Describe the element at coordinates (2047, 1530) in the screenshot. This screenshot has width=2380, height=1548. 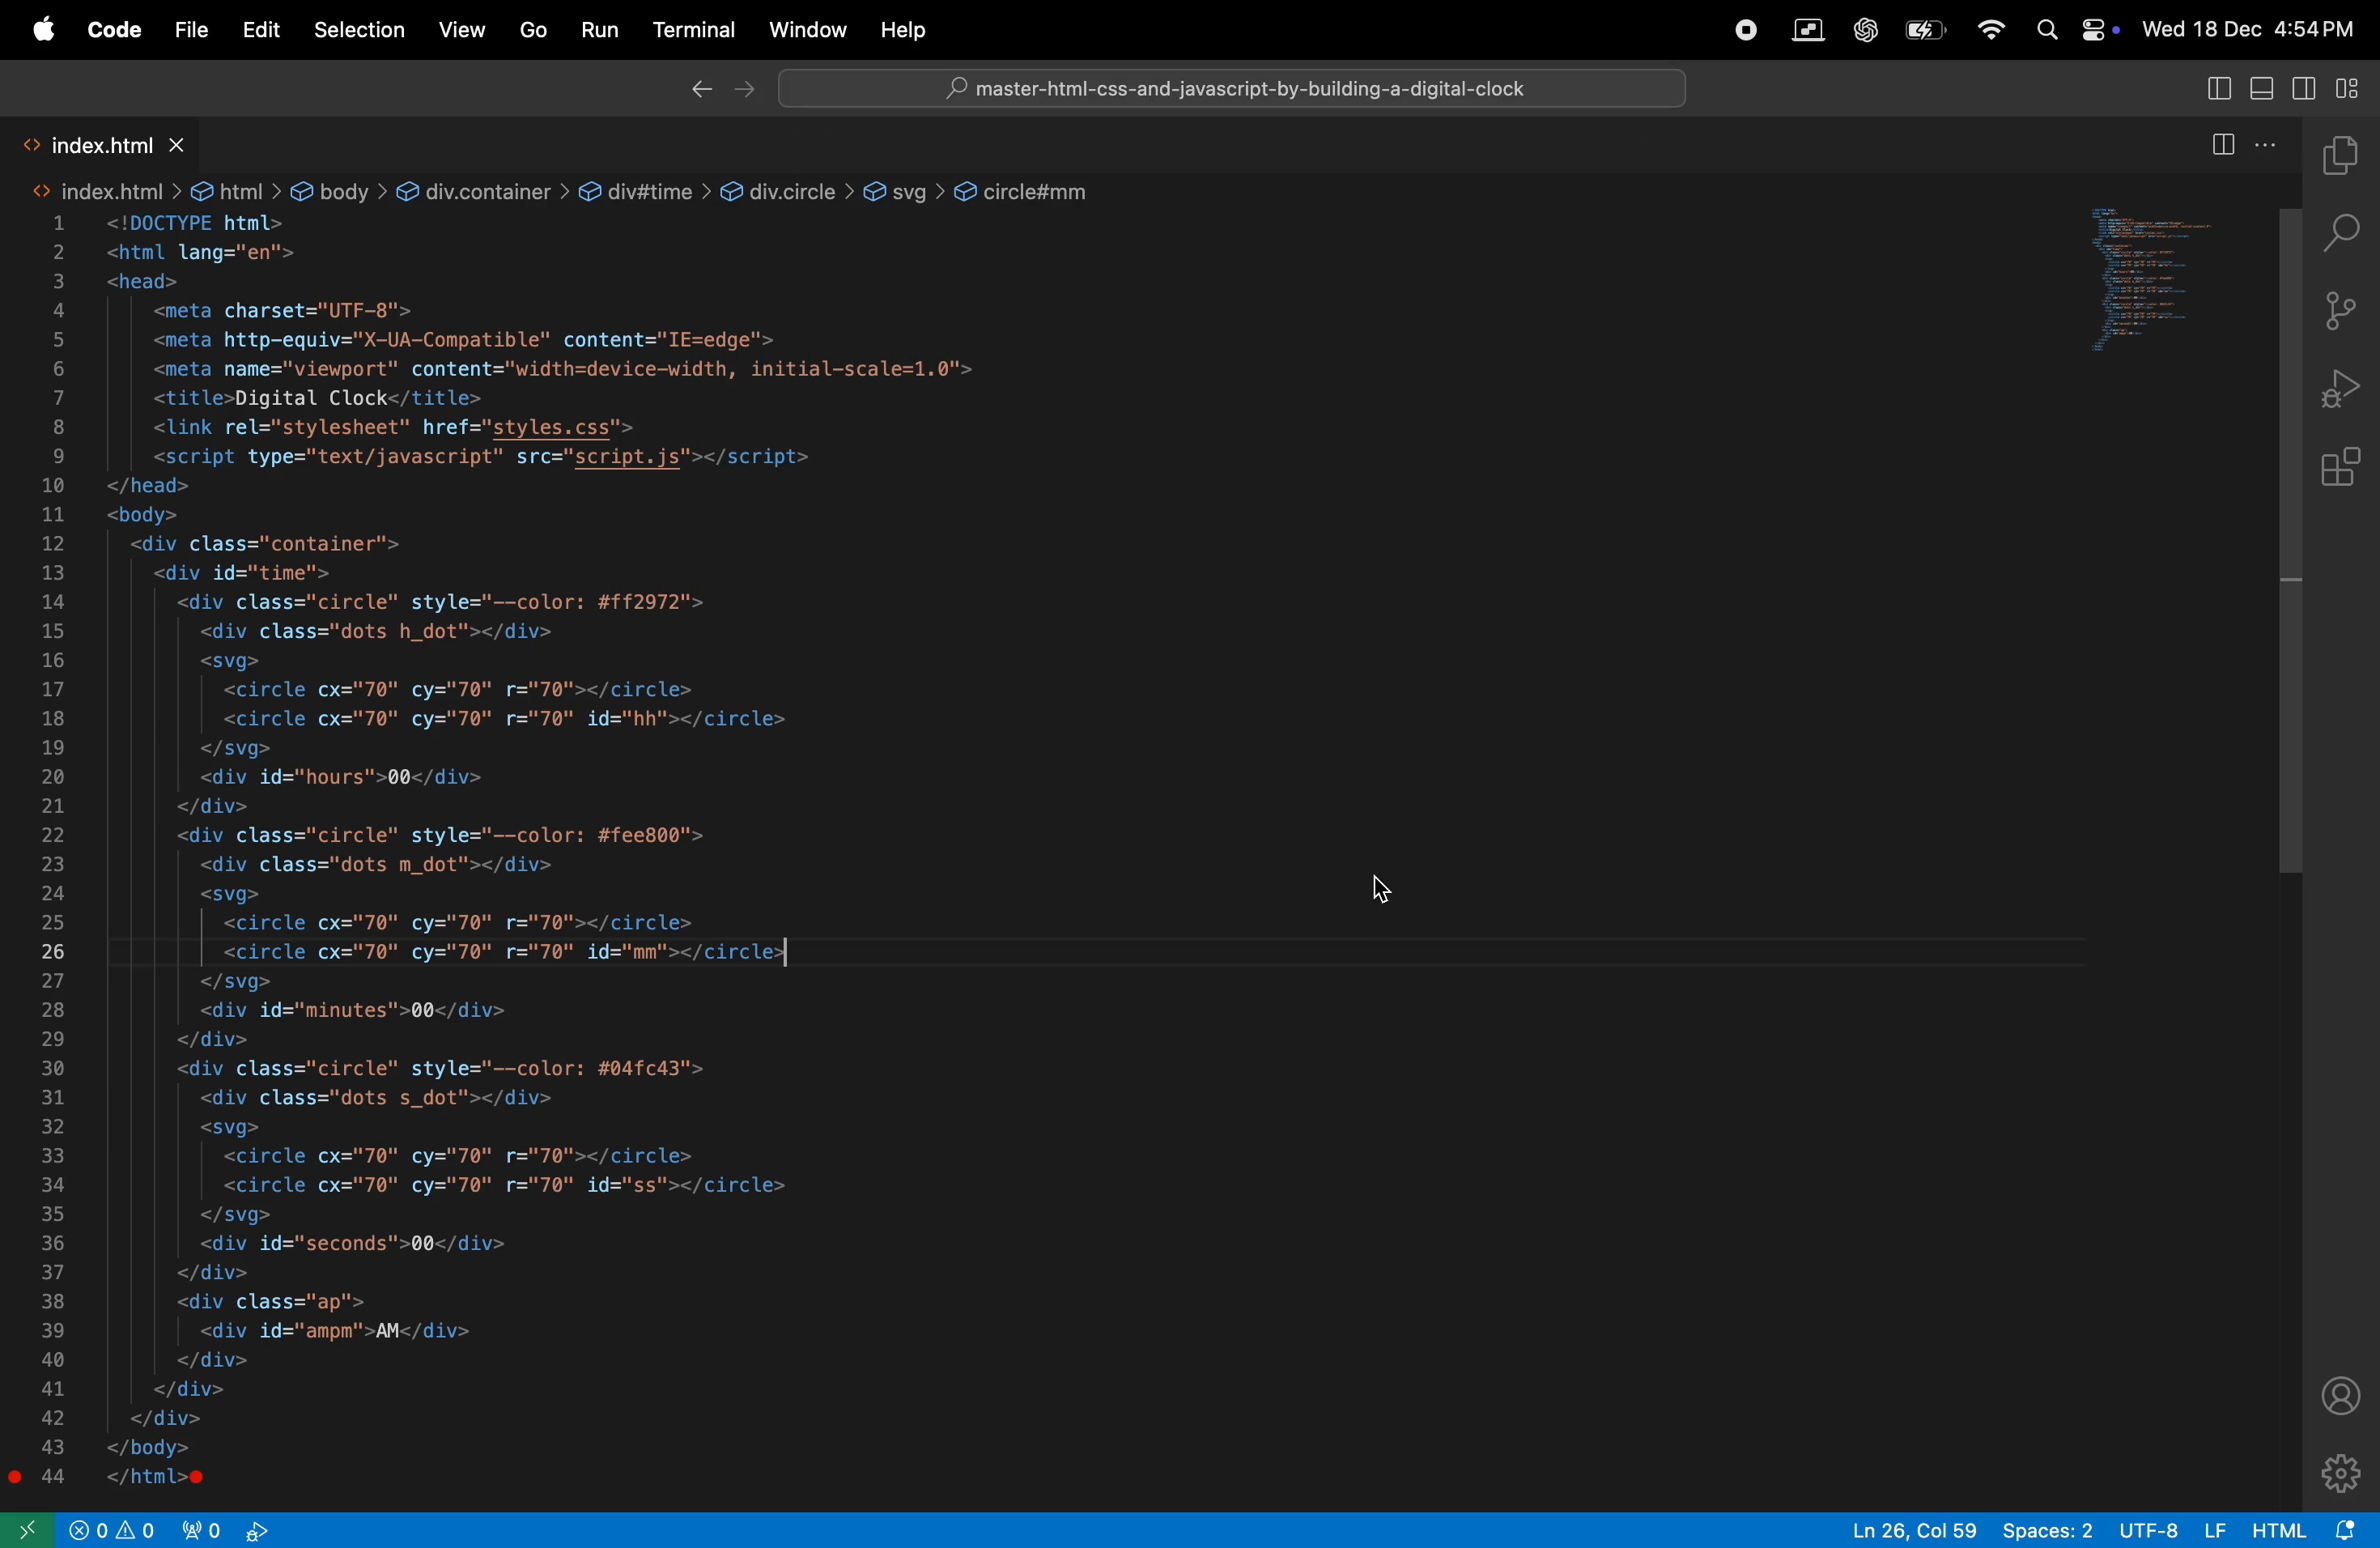
I see `spaces: 2` at that location.